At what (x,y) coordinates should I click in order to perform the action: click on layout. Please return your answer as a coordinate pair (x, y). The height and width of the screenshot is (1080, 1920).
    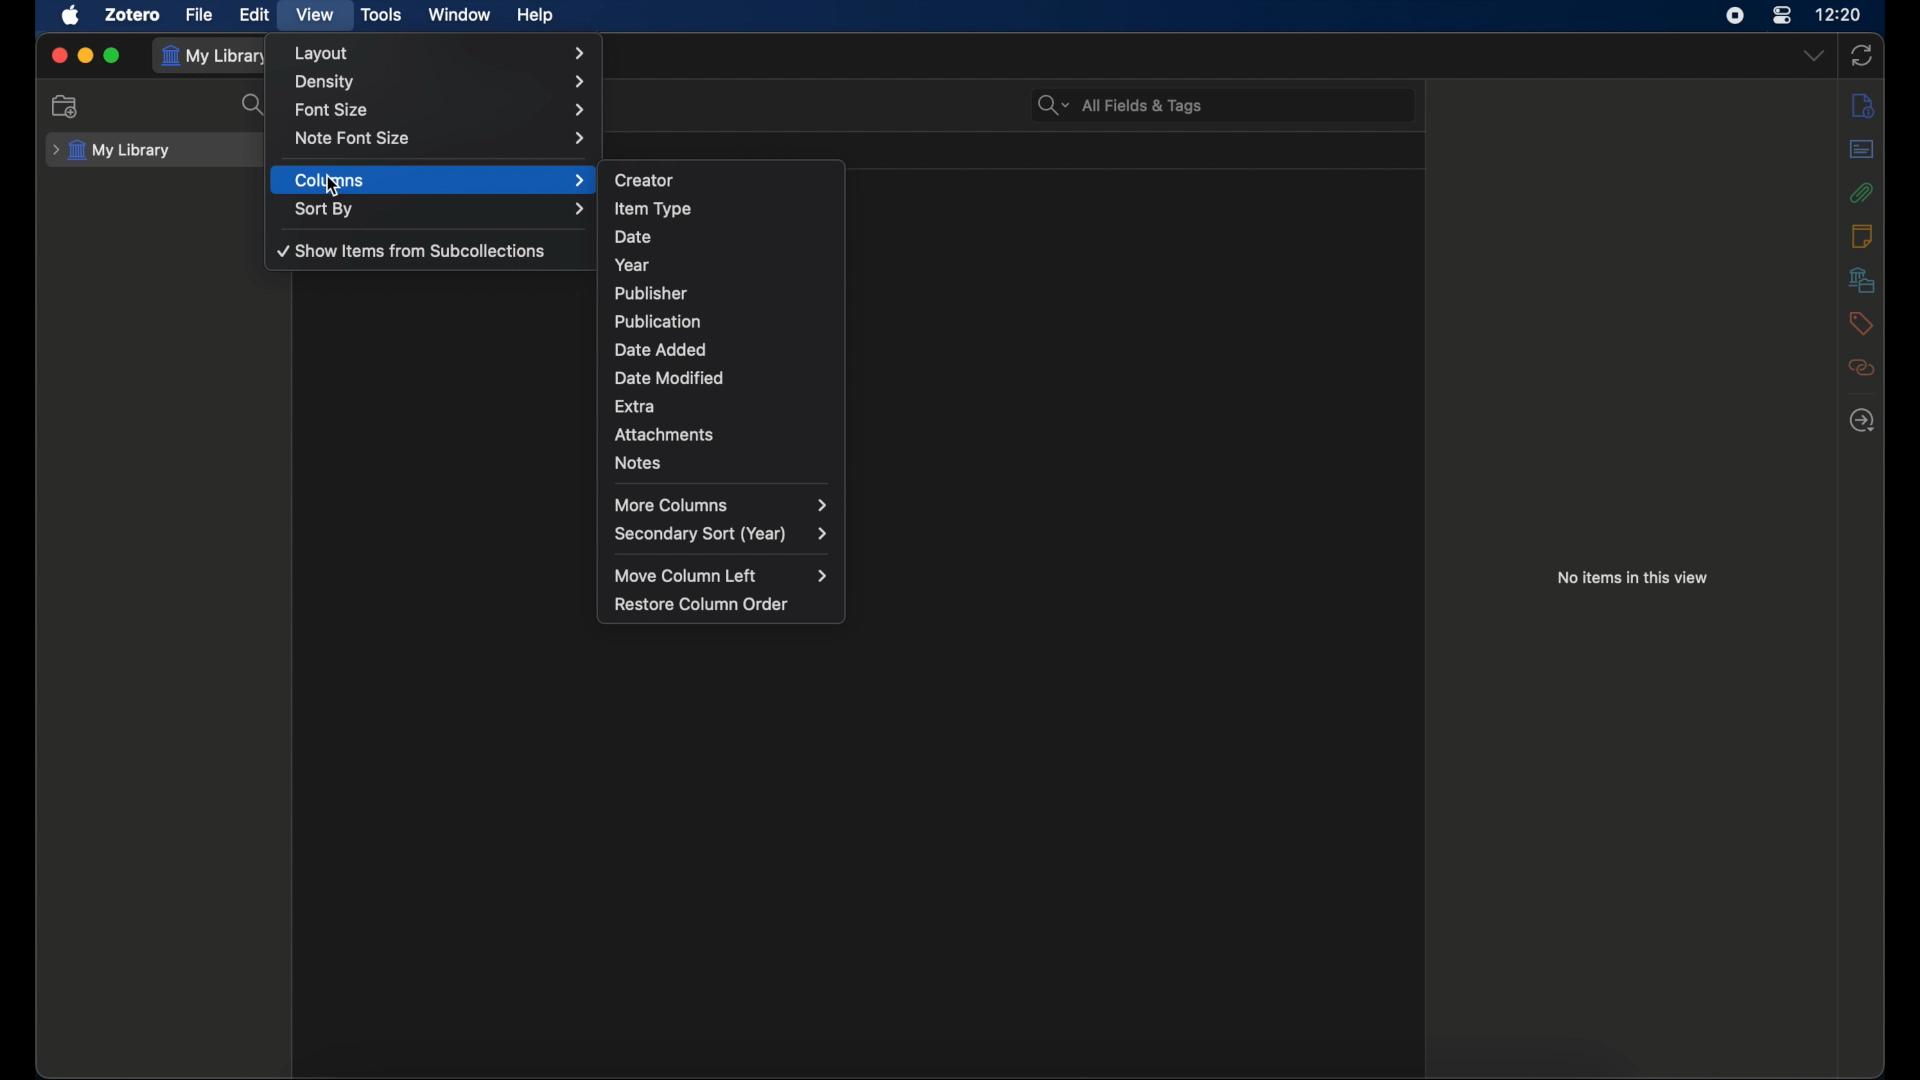
    Looking at the image, I should click on (440, 53).